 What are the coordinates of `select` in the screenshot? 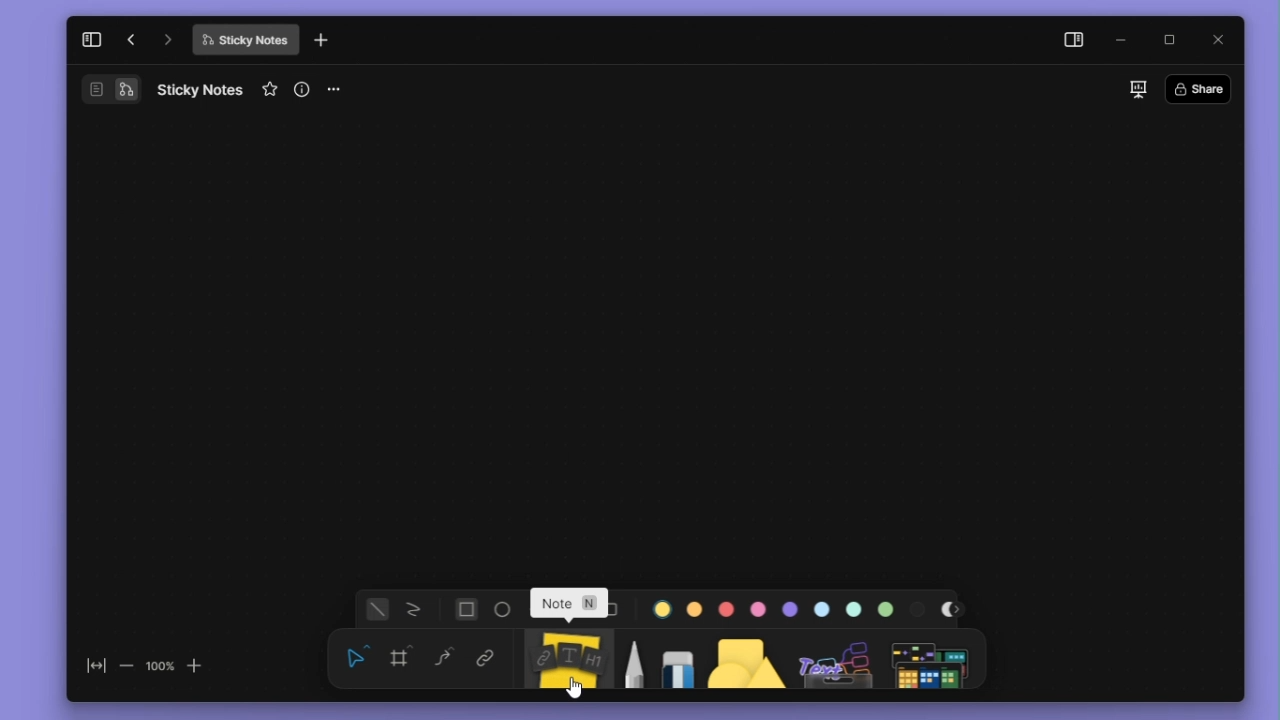 It's located at (356, 659).